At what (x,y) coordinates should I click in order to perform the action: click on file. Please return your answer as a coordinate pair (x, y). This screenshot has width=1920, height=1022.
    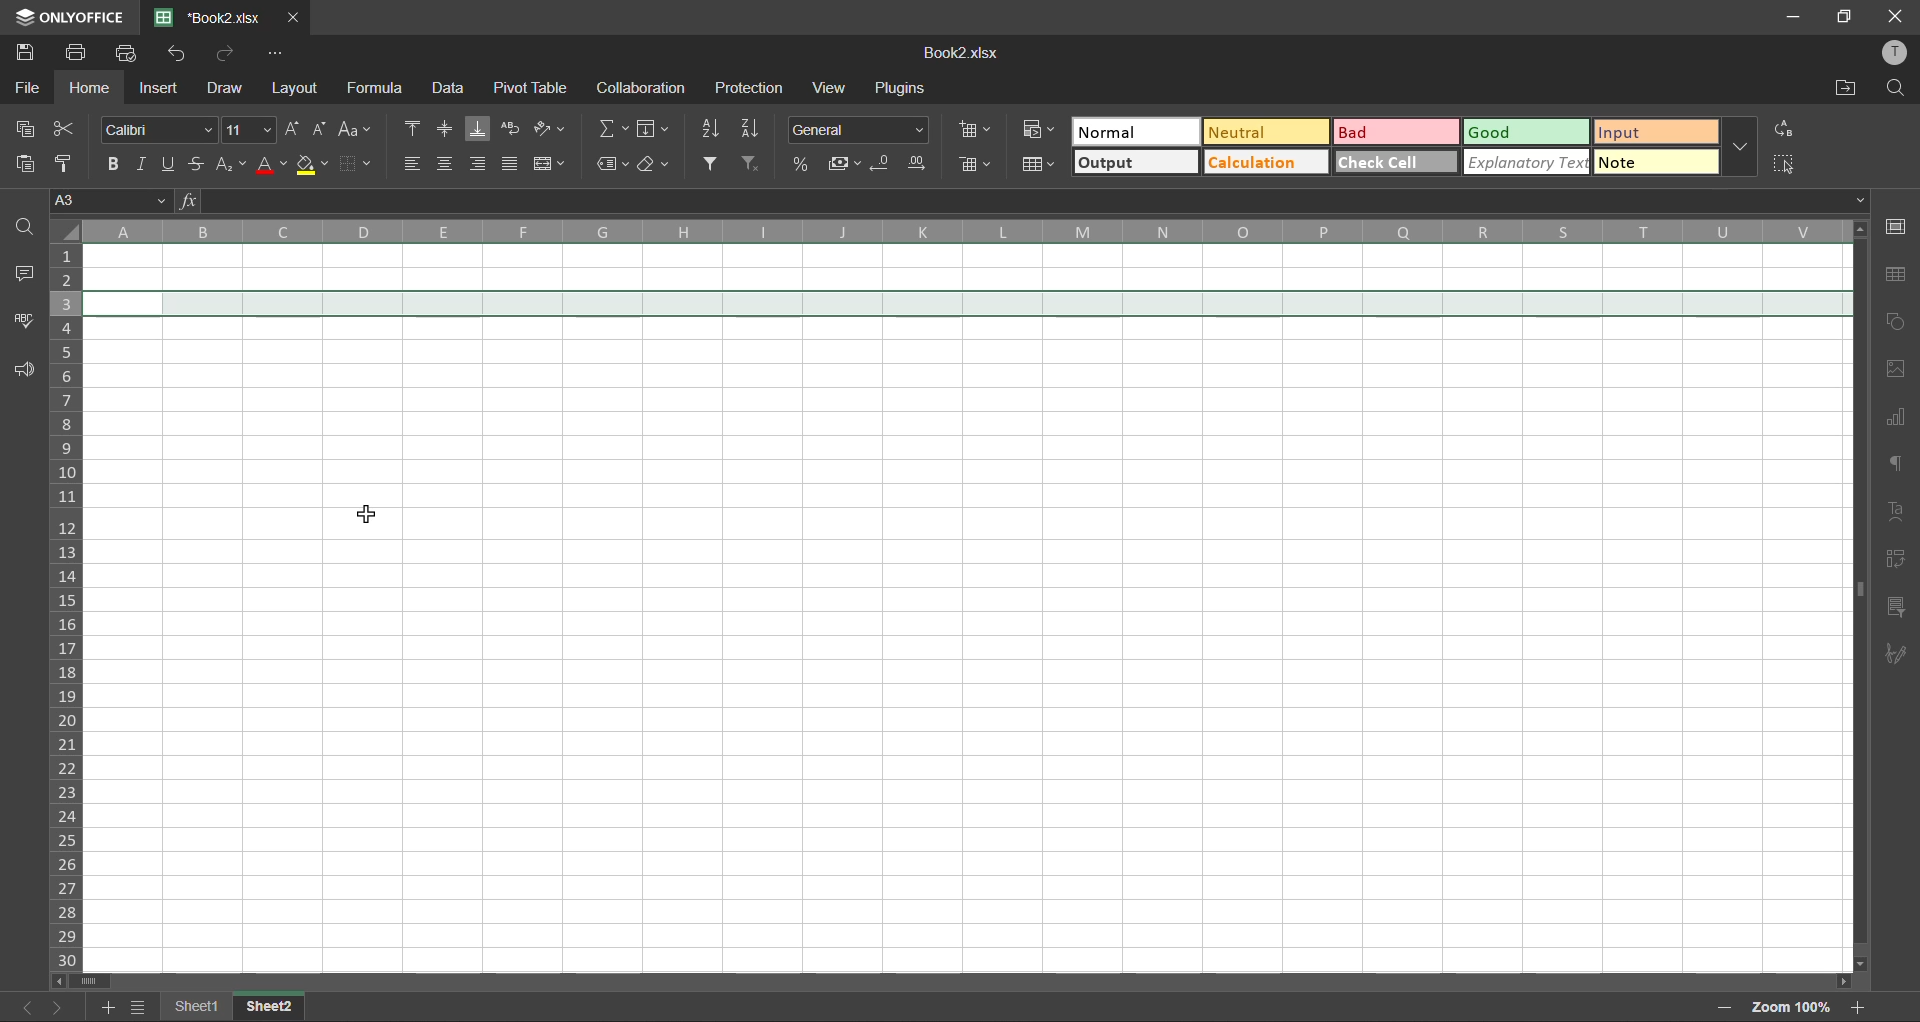
    Looking at the image, I should click on (29, 88).